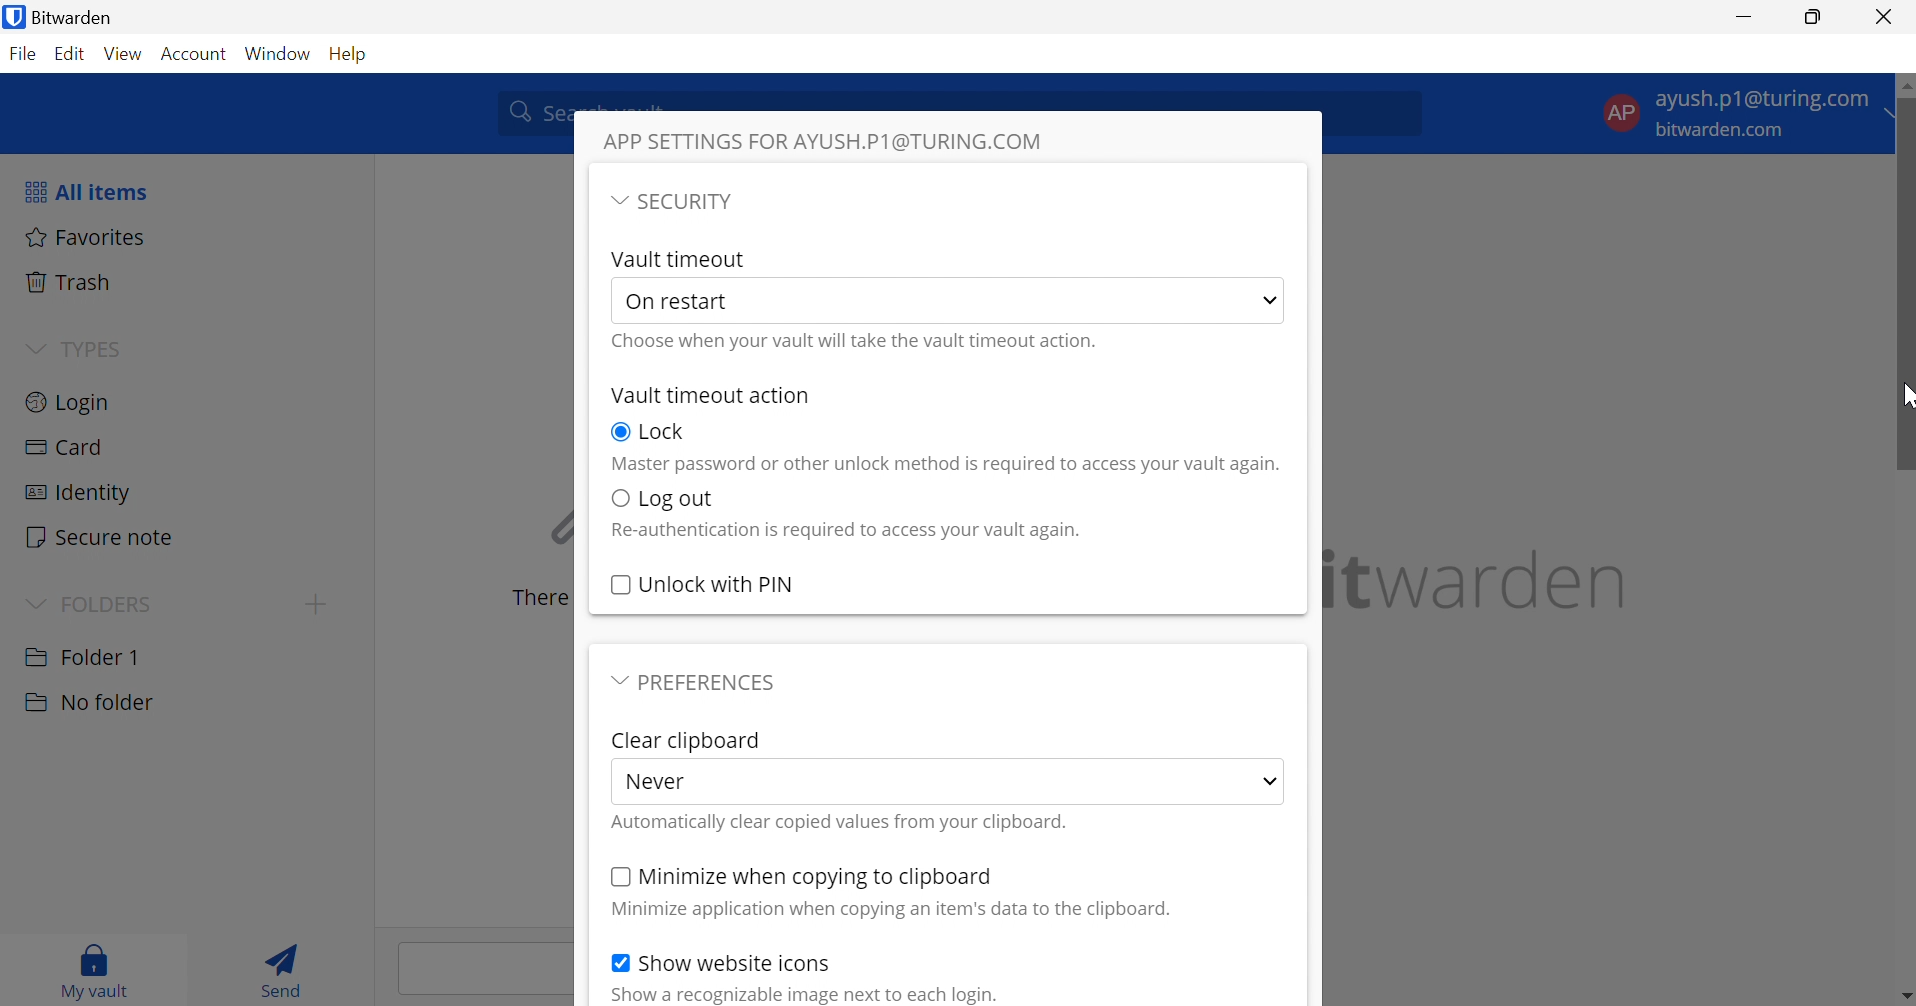 This screenshot has width=1916, height=1006. Describe the element at coordinates (945, 465) in the screenshot. I see `Master password or other method is required to access your vault again.` at that location.